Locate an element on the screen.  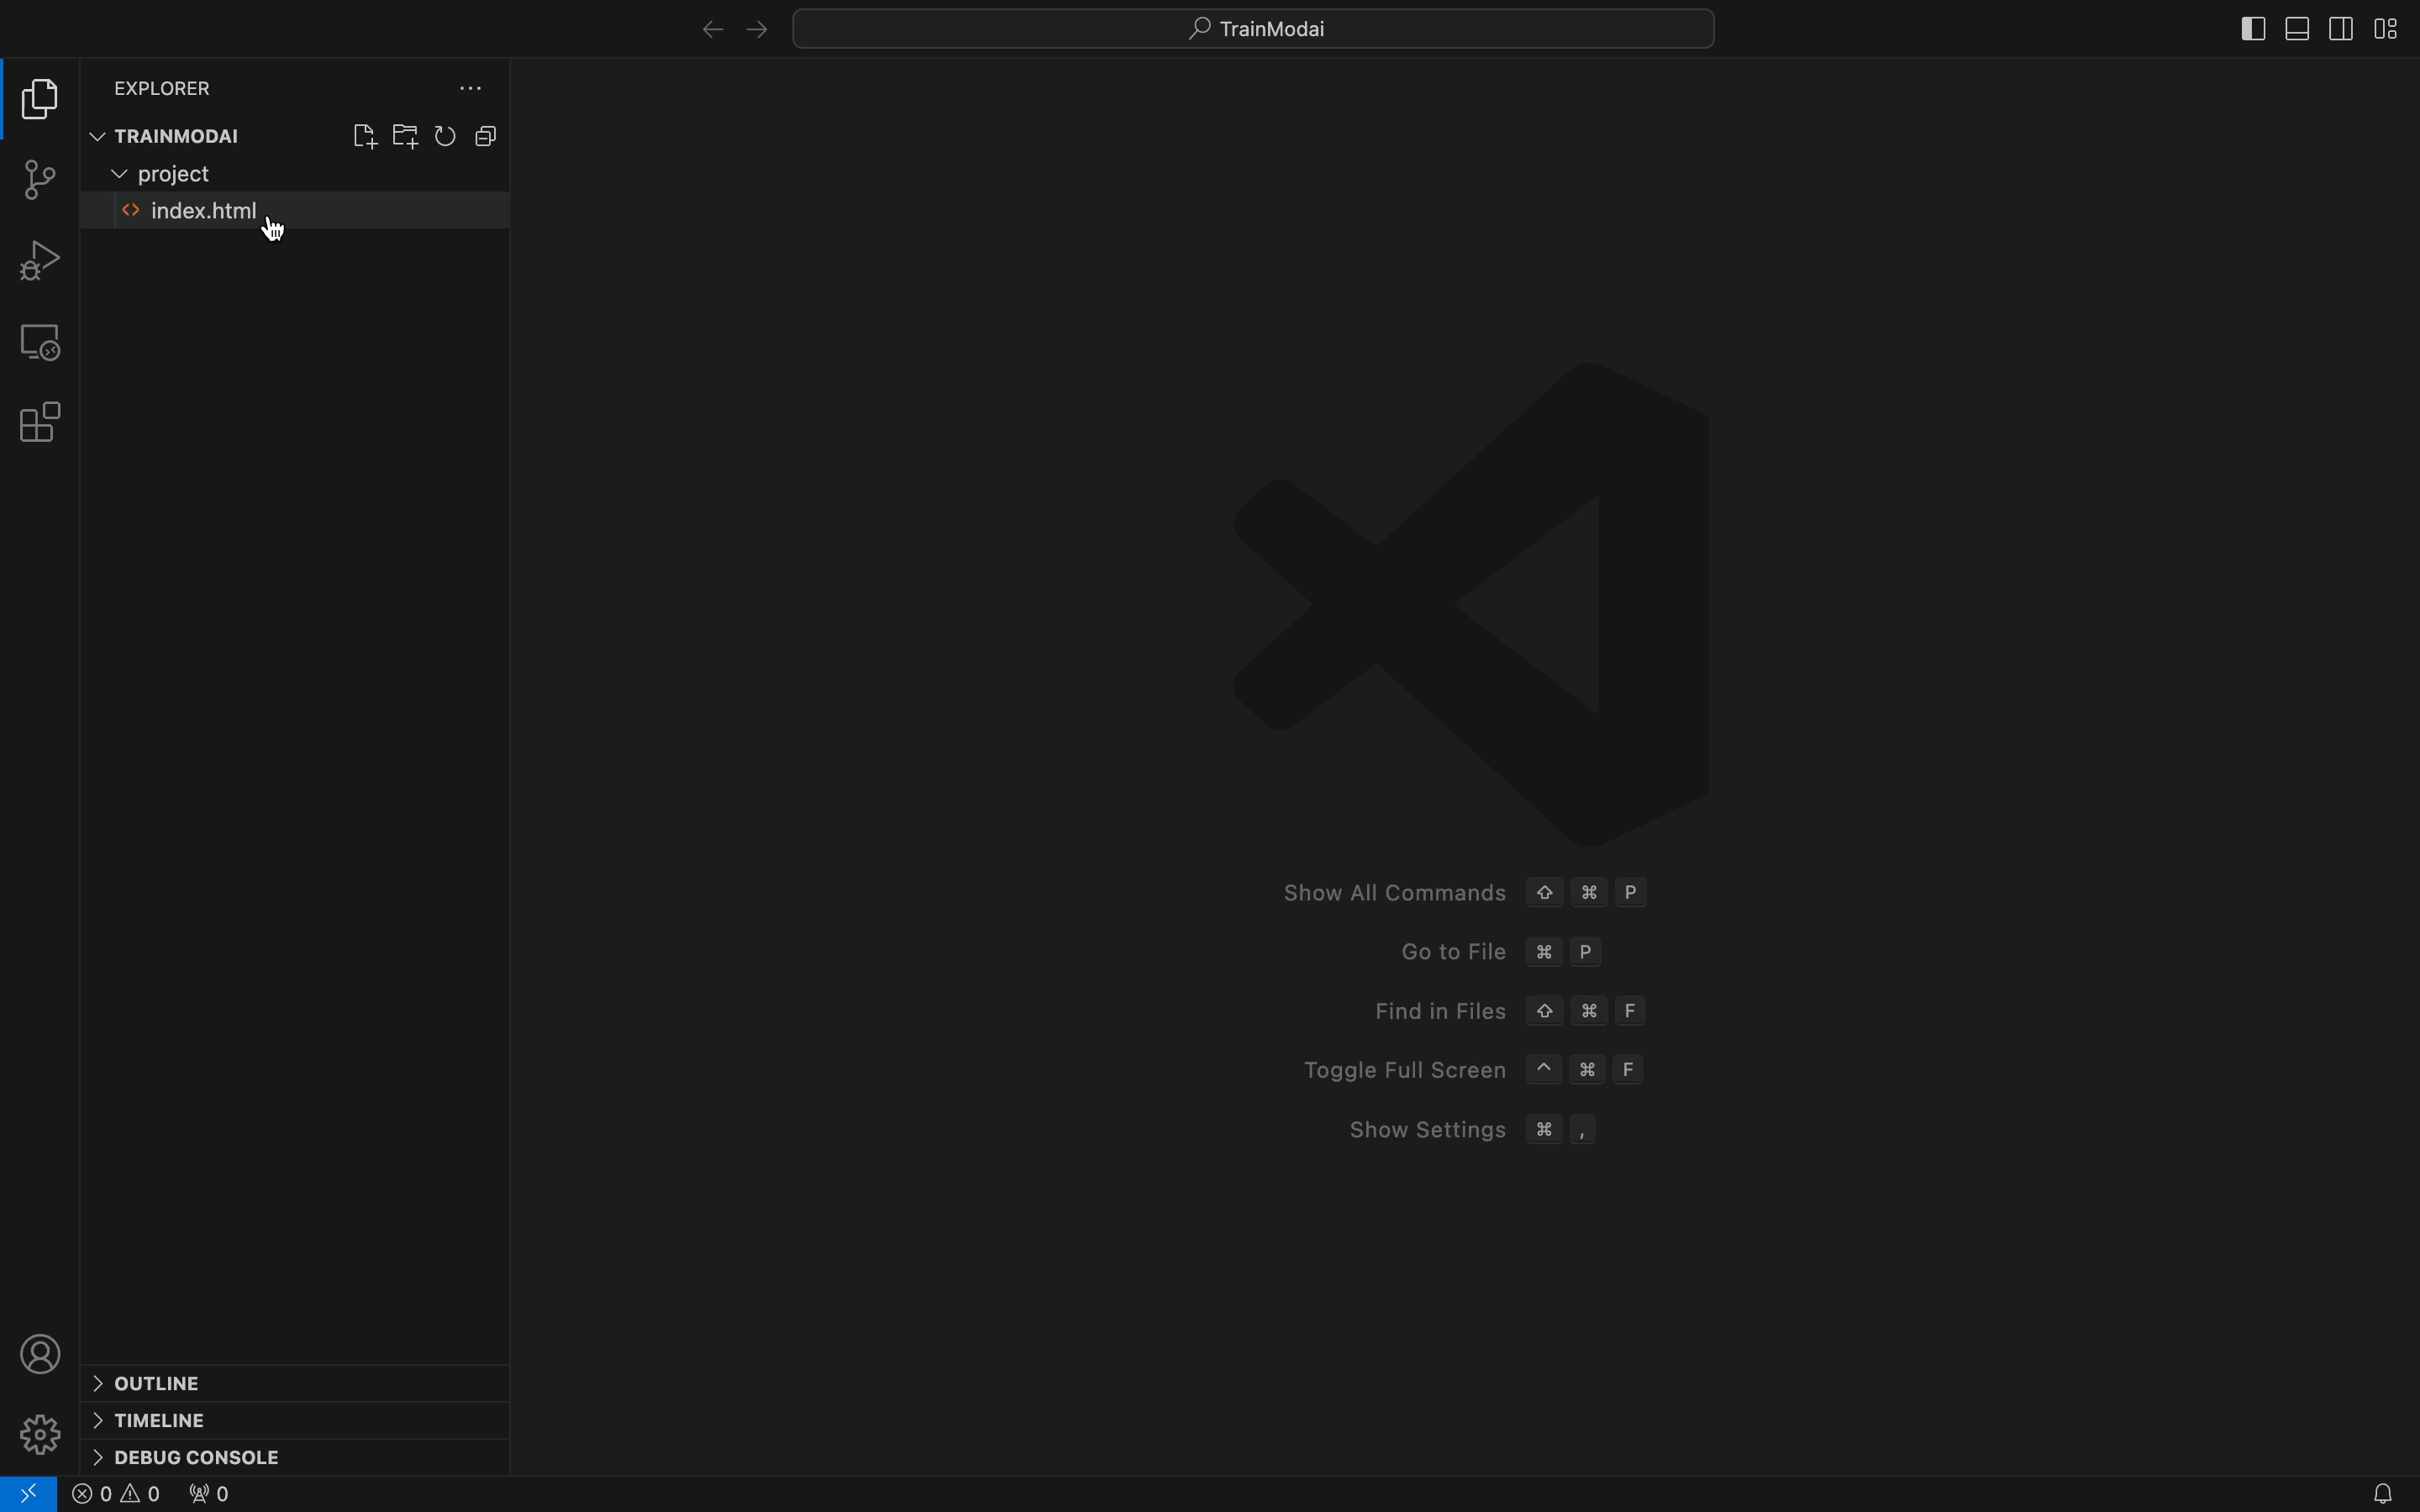
remote explore is located at coordinates (43, 338).